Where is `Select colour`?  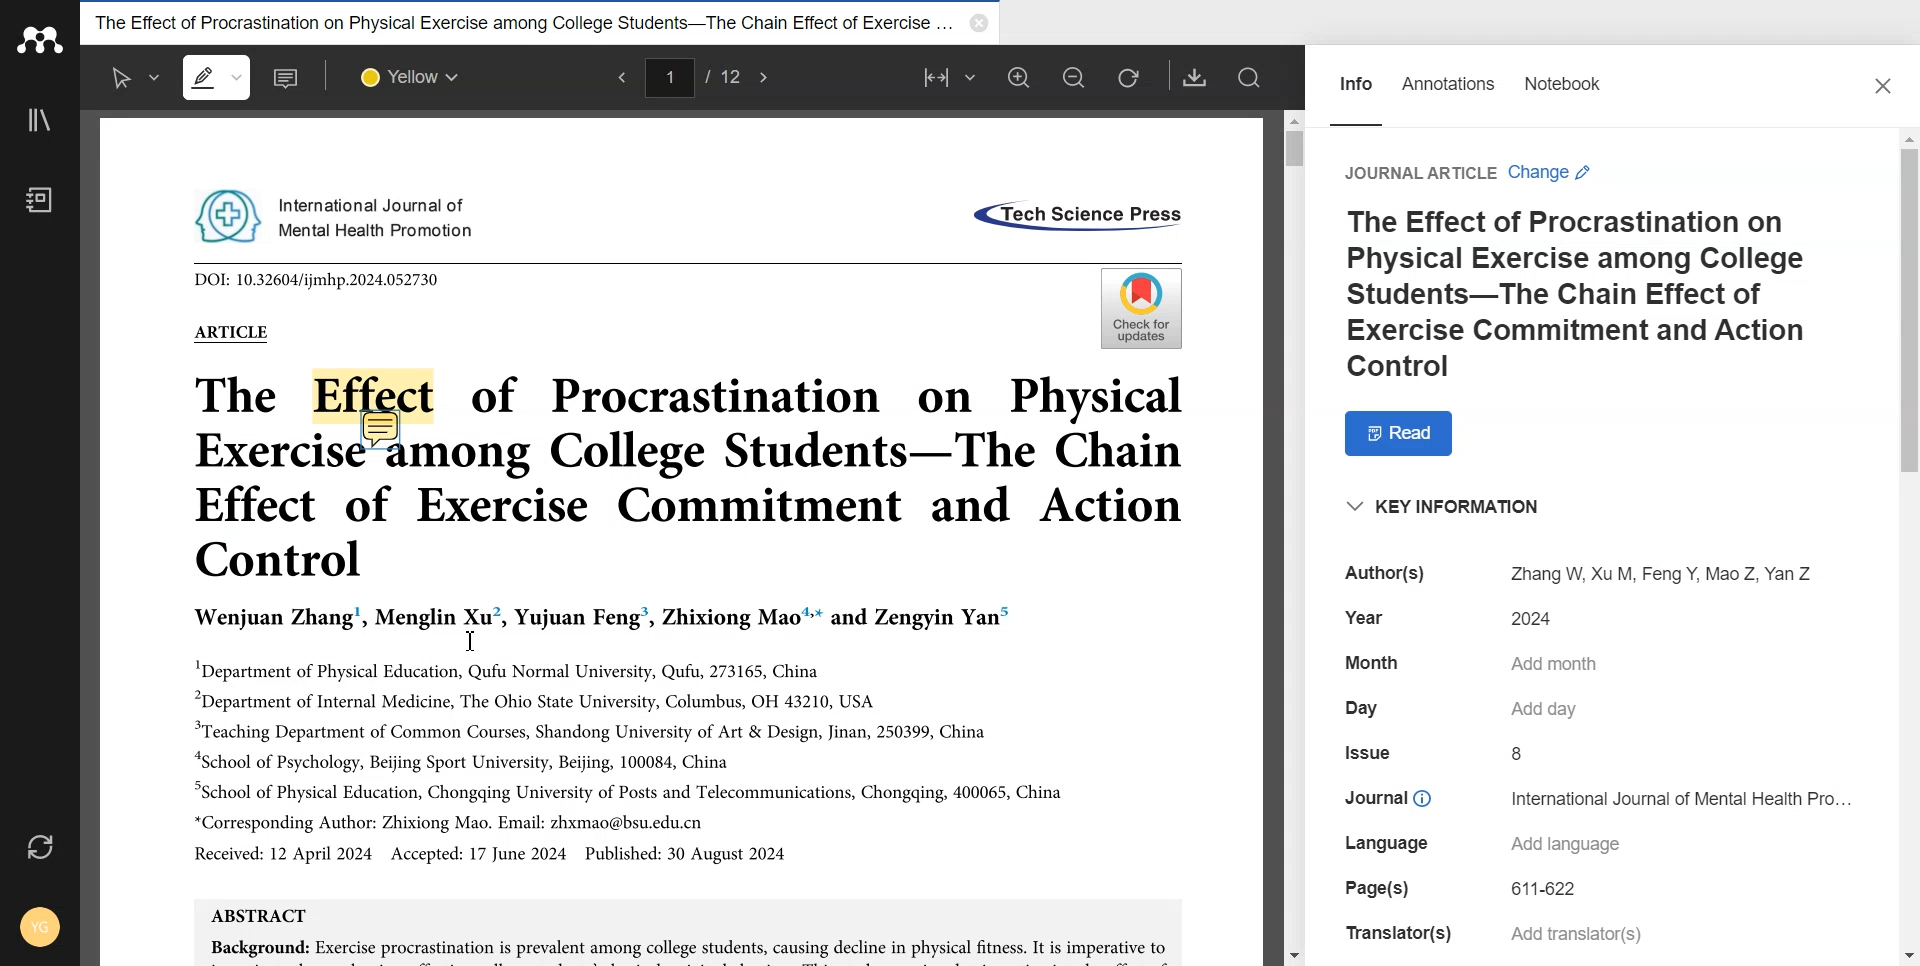 Select colour is located at coordinates (414, 79).